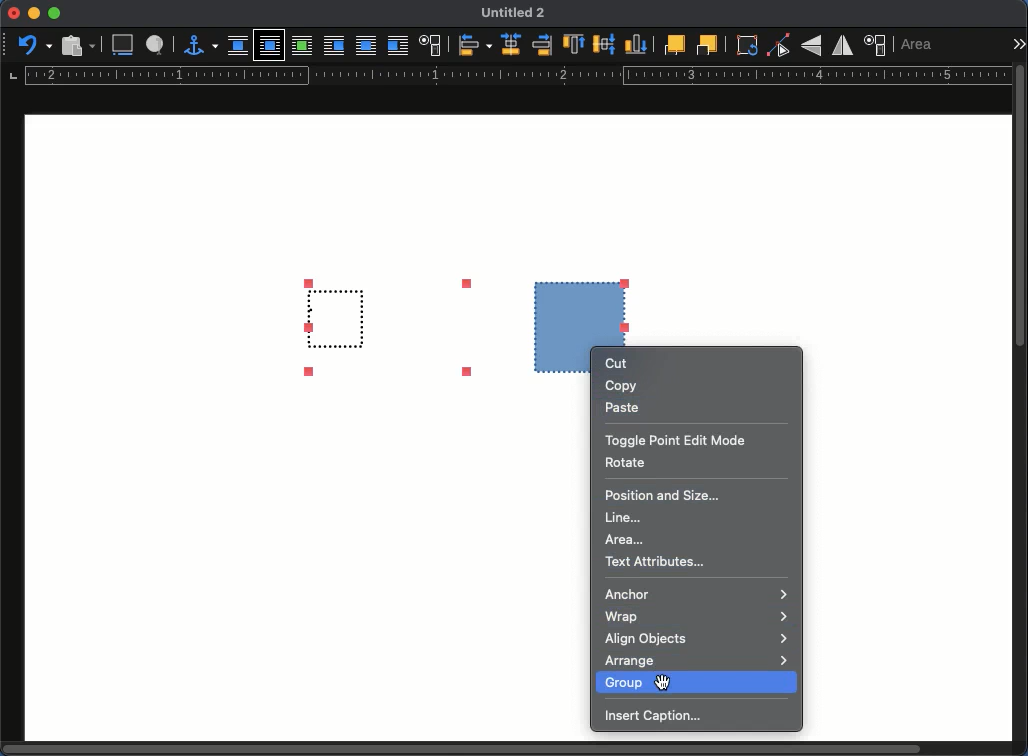  Describe the element at coordinates (623, 386) in the screenshot. I see `copy` at that location.